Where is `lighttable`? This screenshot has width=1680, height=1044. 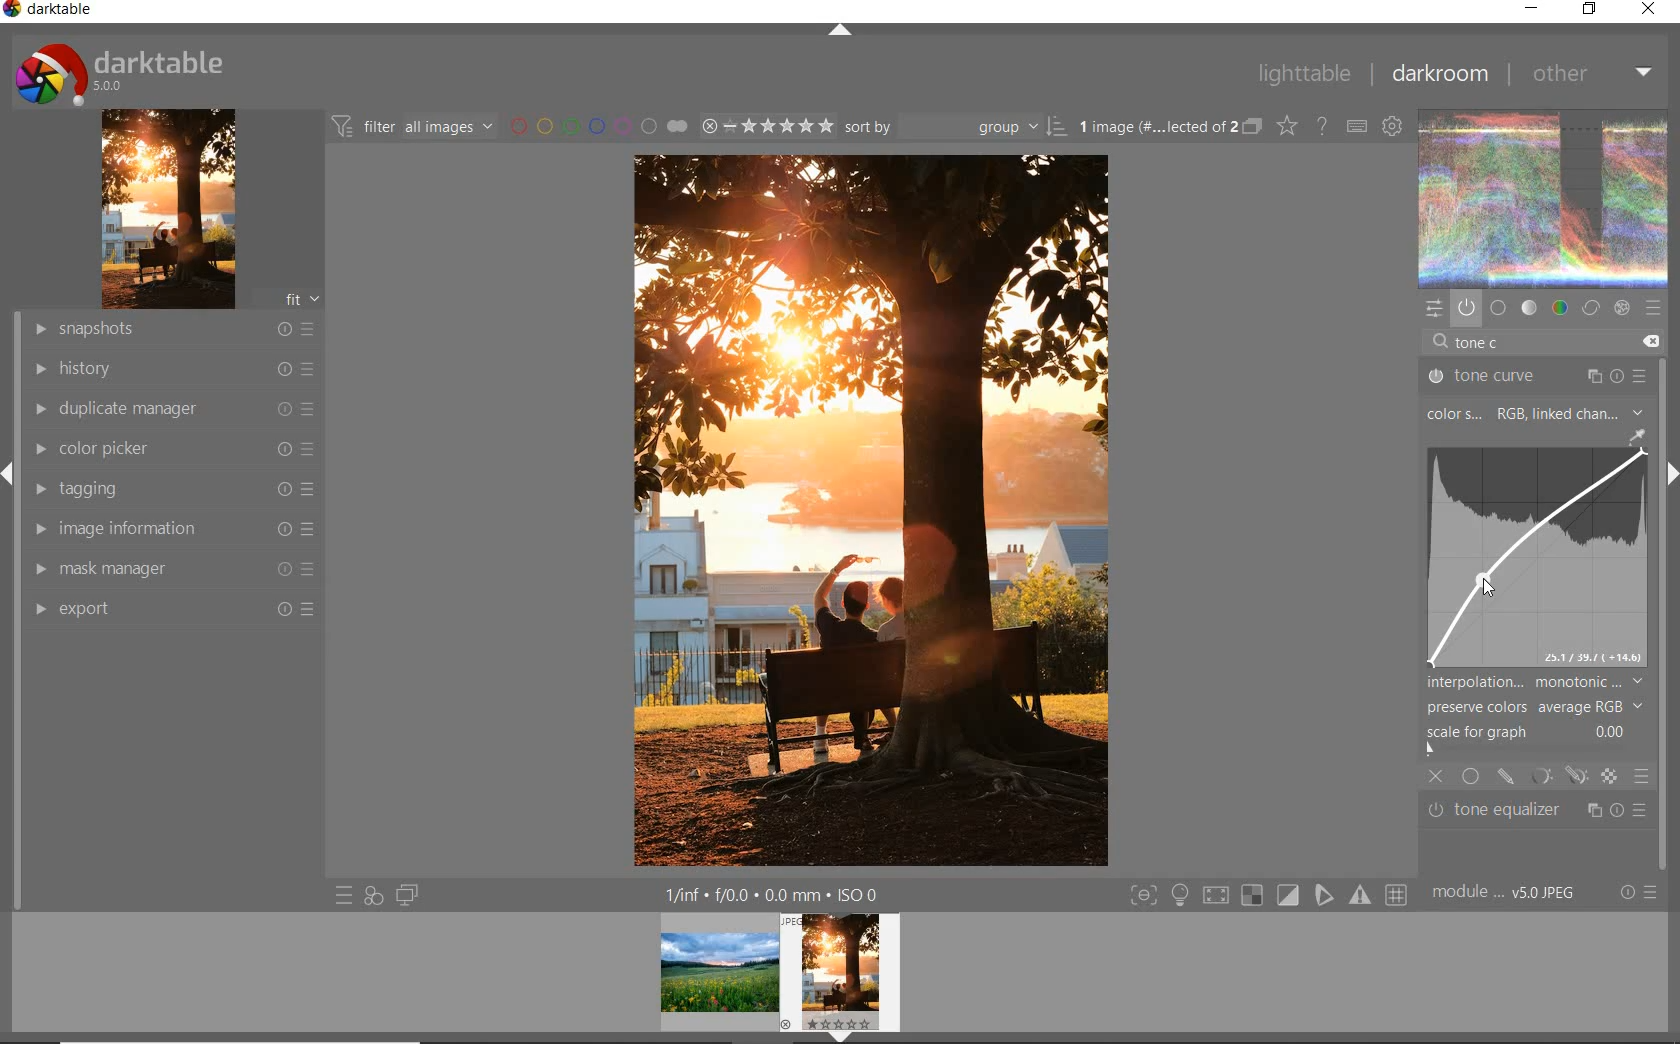 lighttable is located at coordinates (1301, 75).